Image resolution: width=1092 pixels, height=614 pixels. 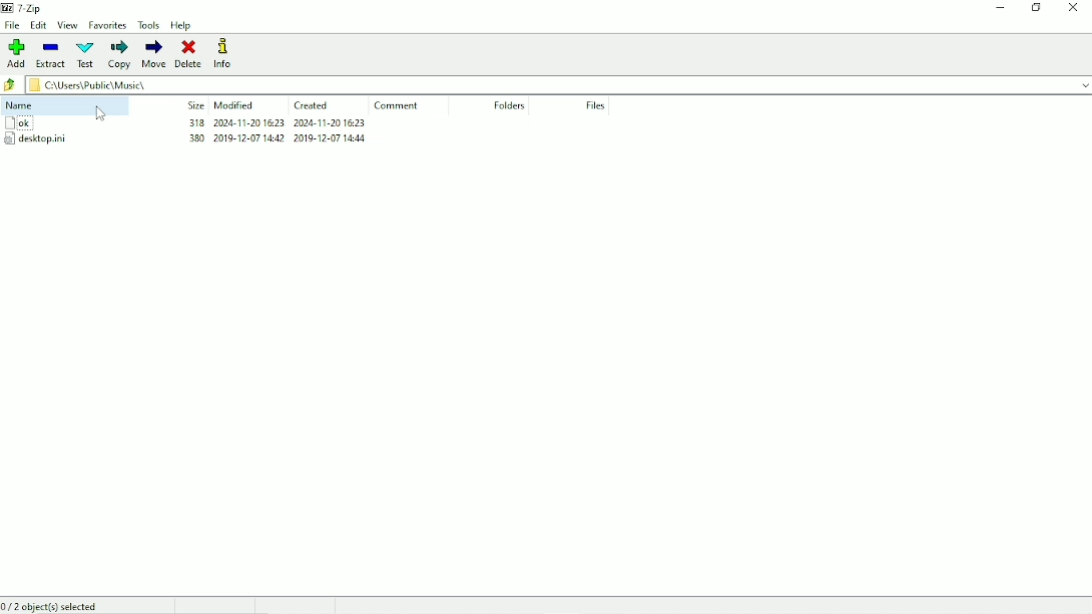 I want to click on Extract, so click(x=47, y=53).